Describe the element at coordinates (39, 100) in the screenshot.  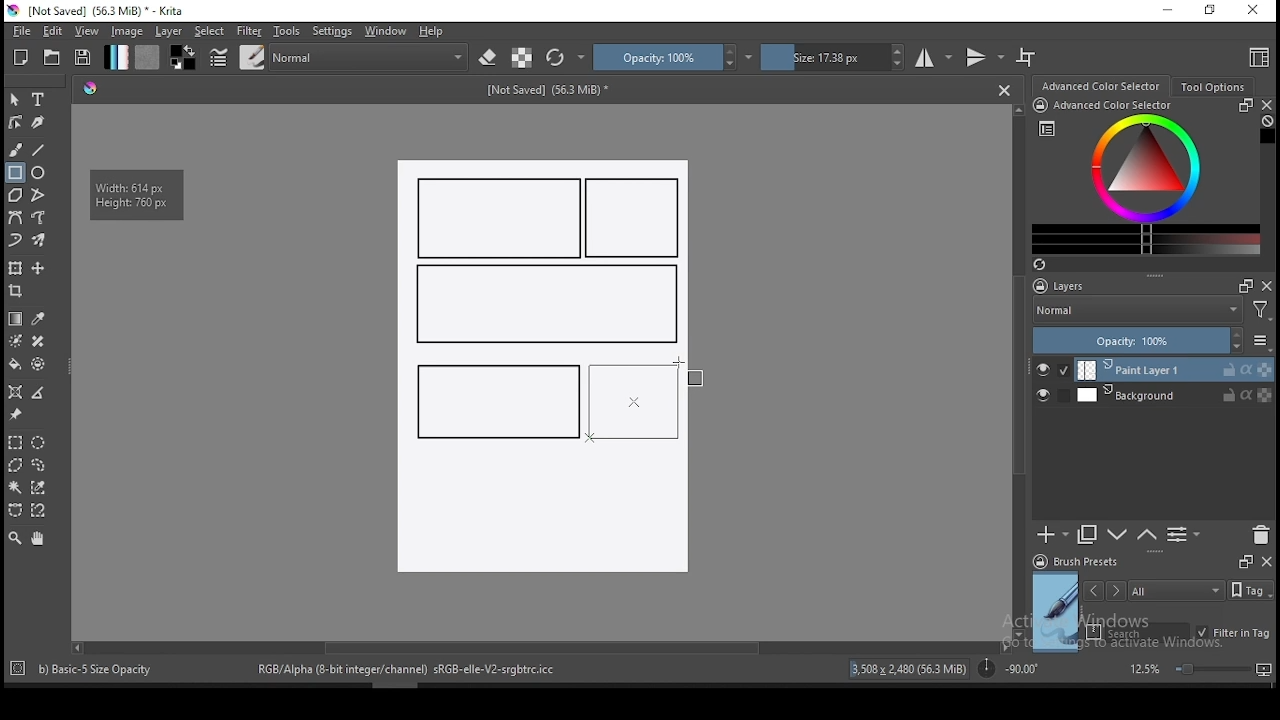
I see `text tool` at that location.